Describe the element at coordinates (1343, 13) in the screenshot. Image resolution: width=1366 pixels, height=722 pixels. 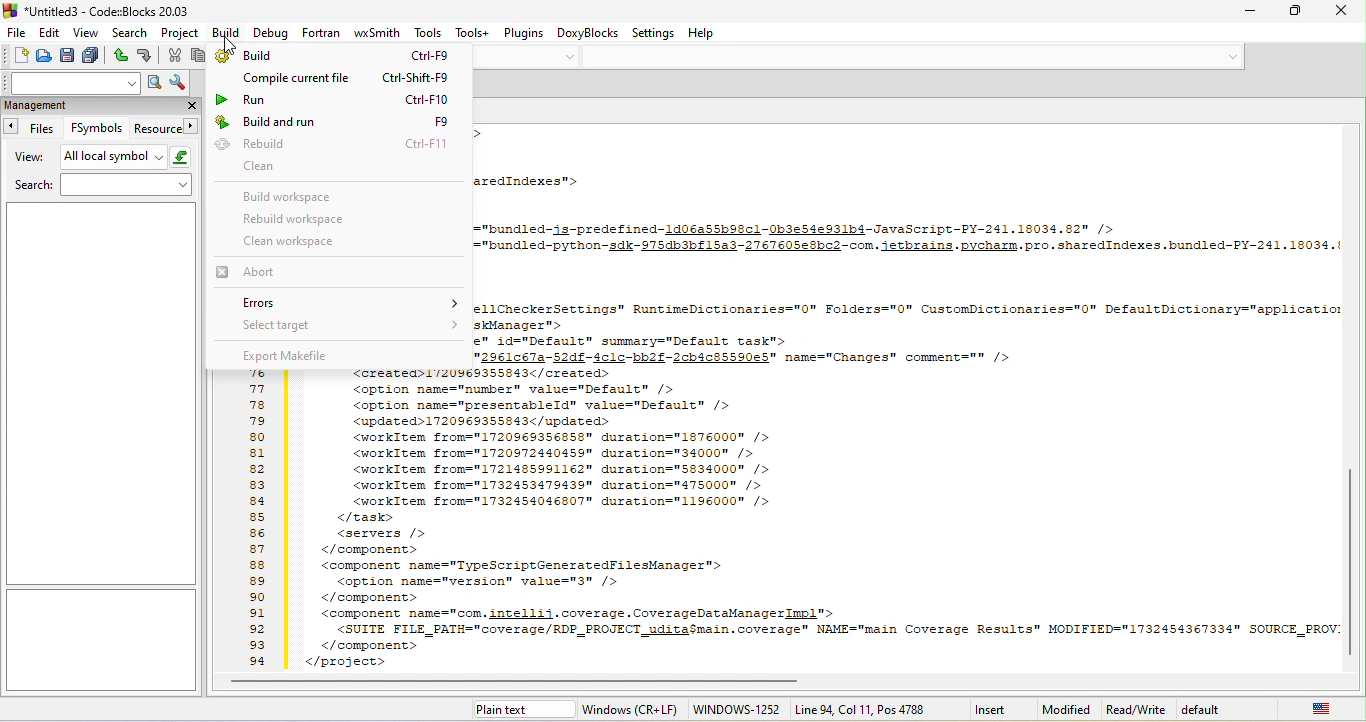
I see `close` at that location.